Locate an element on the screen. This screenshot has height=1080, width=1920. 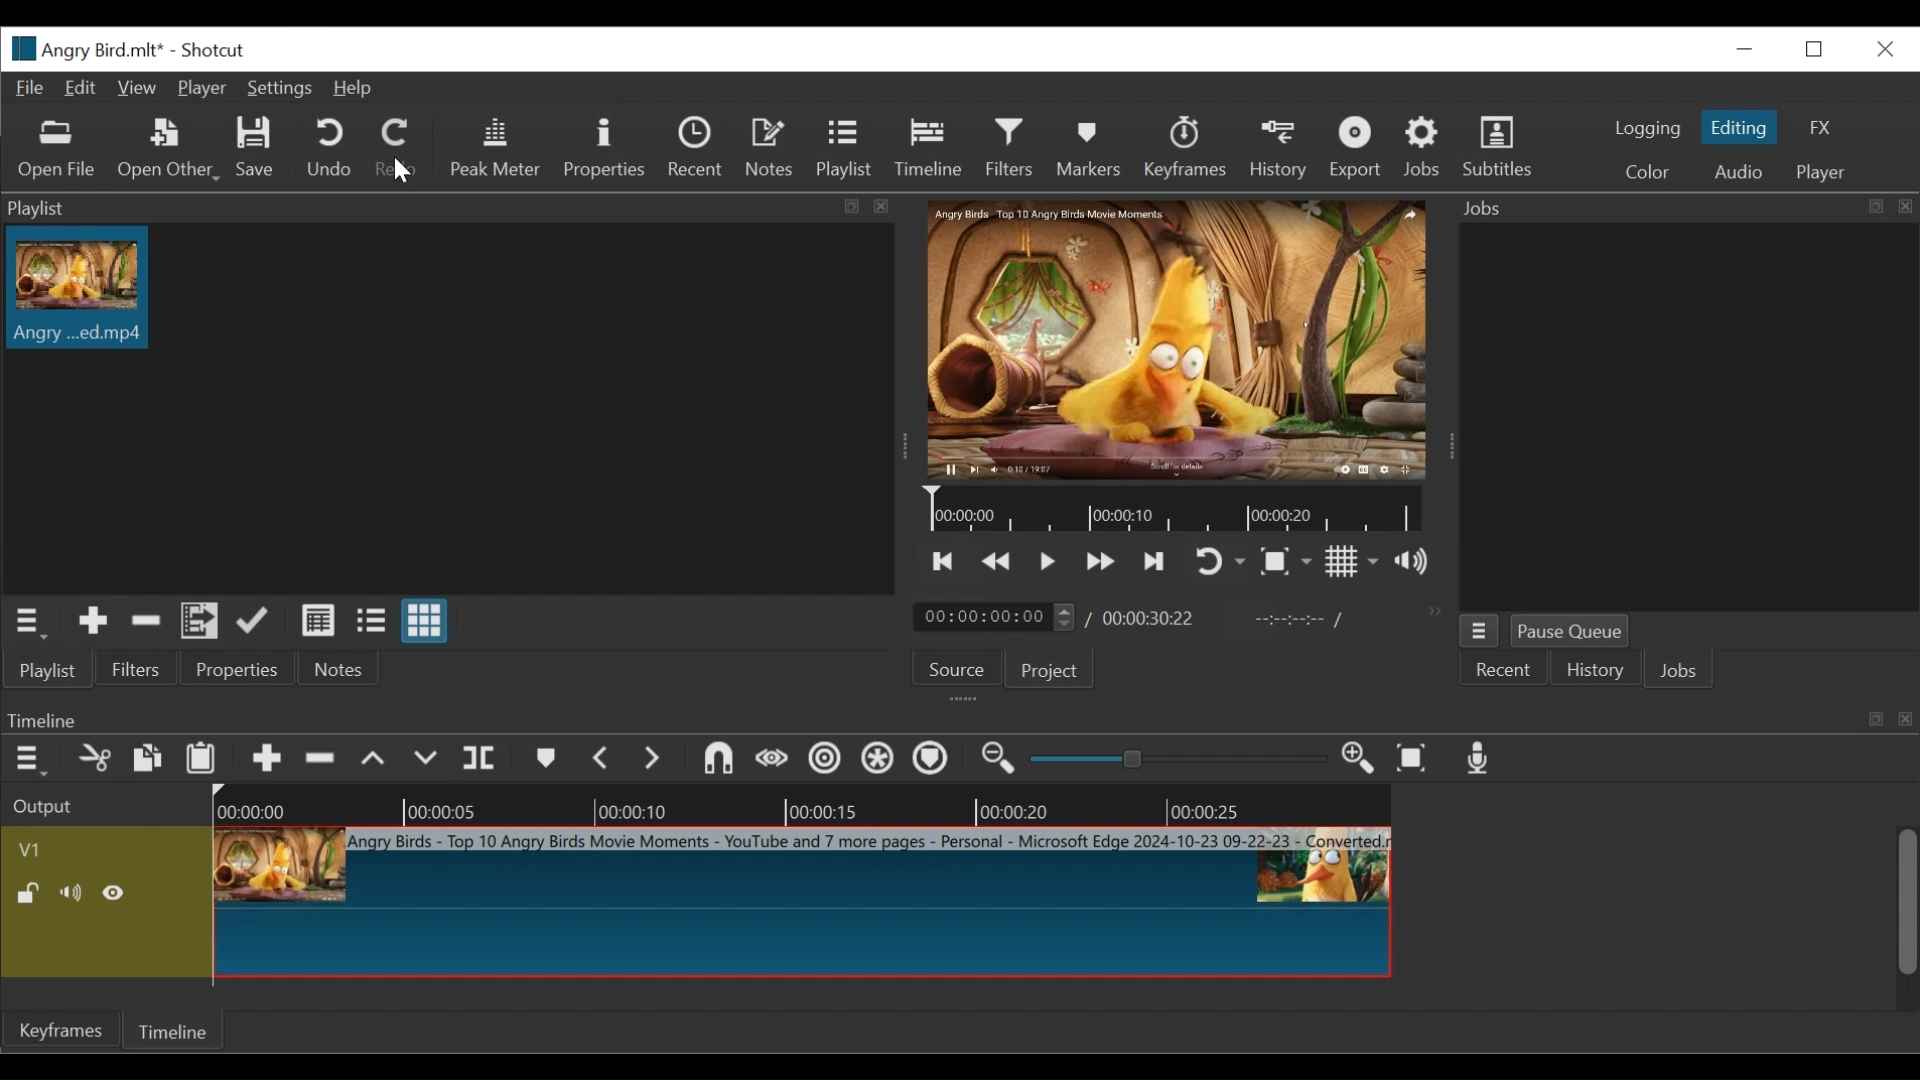
Skip to the next point is located at coordinates (1154, 563).